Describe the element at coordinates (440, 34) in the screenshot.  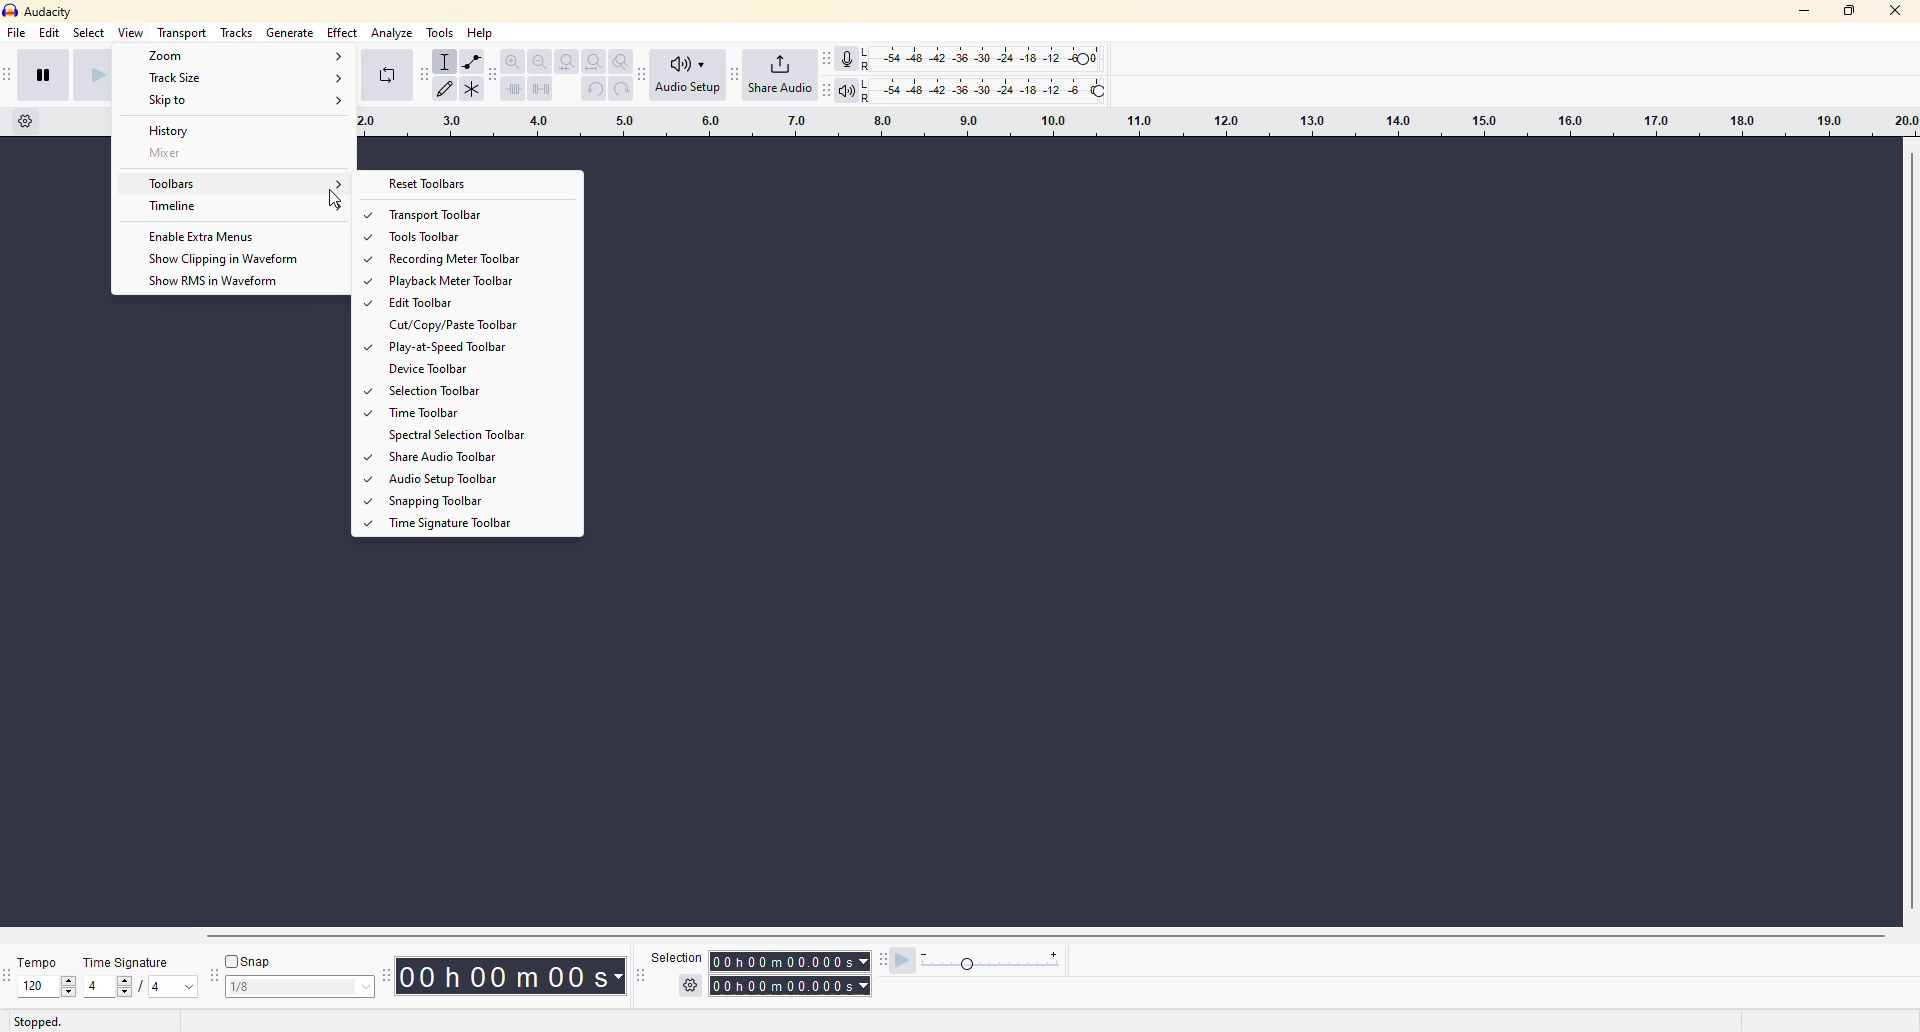
I see `tools` at that location.